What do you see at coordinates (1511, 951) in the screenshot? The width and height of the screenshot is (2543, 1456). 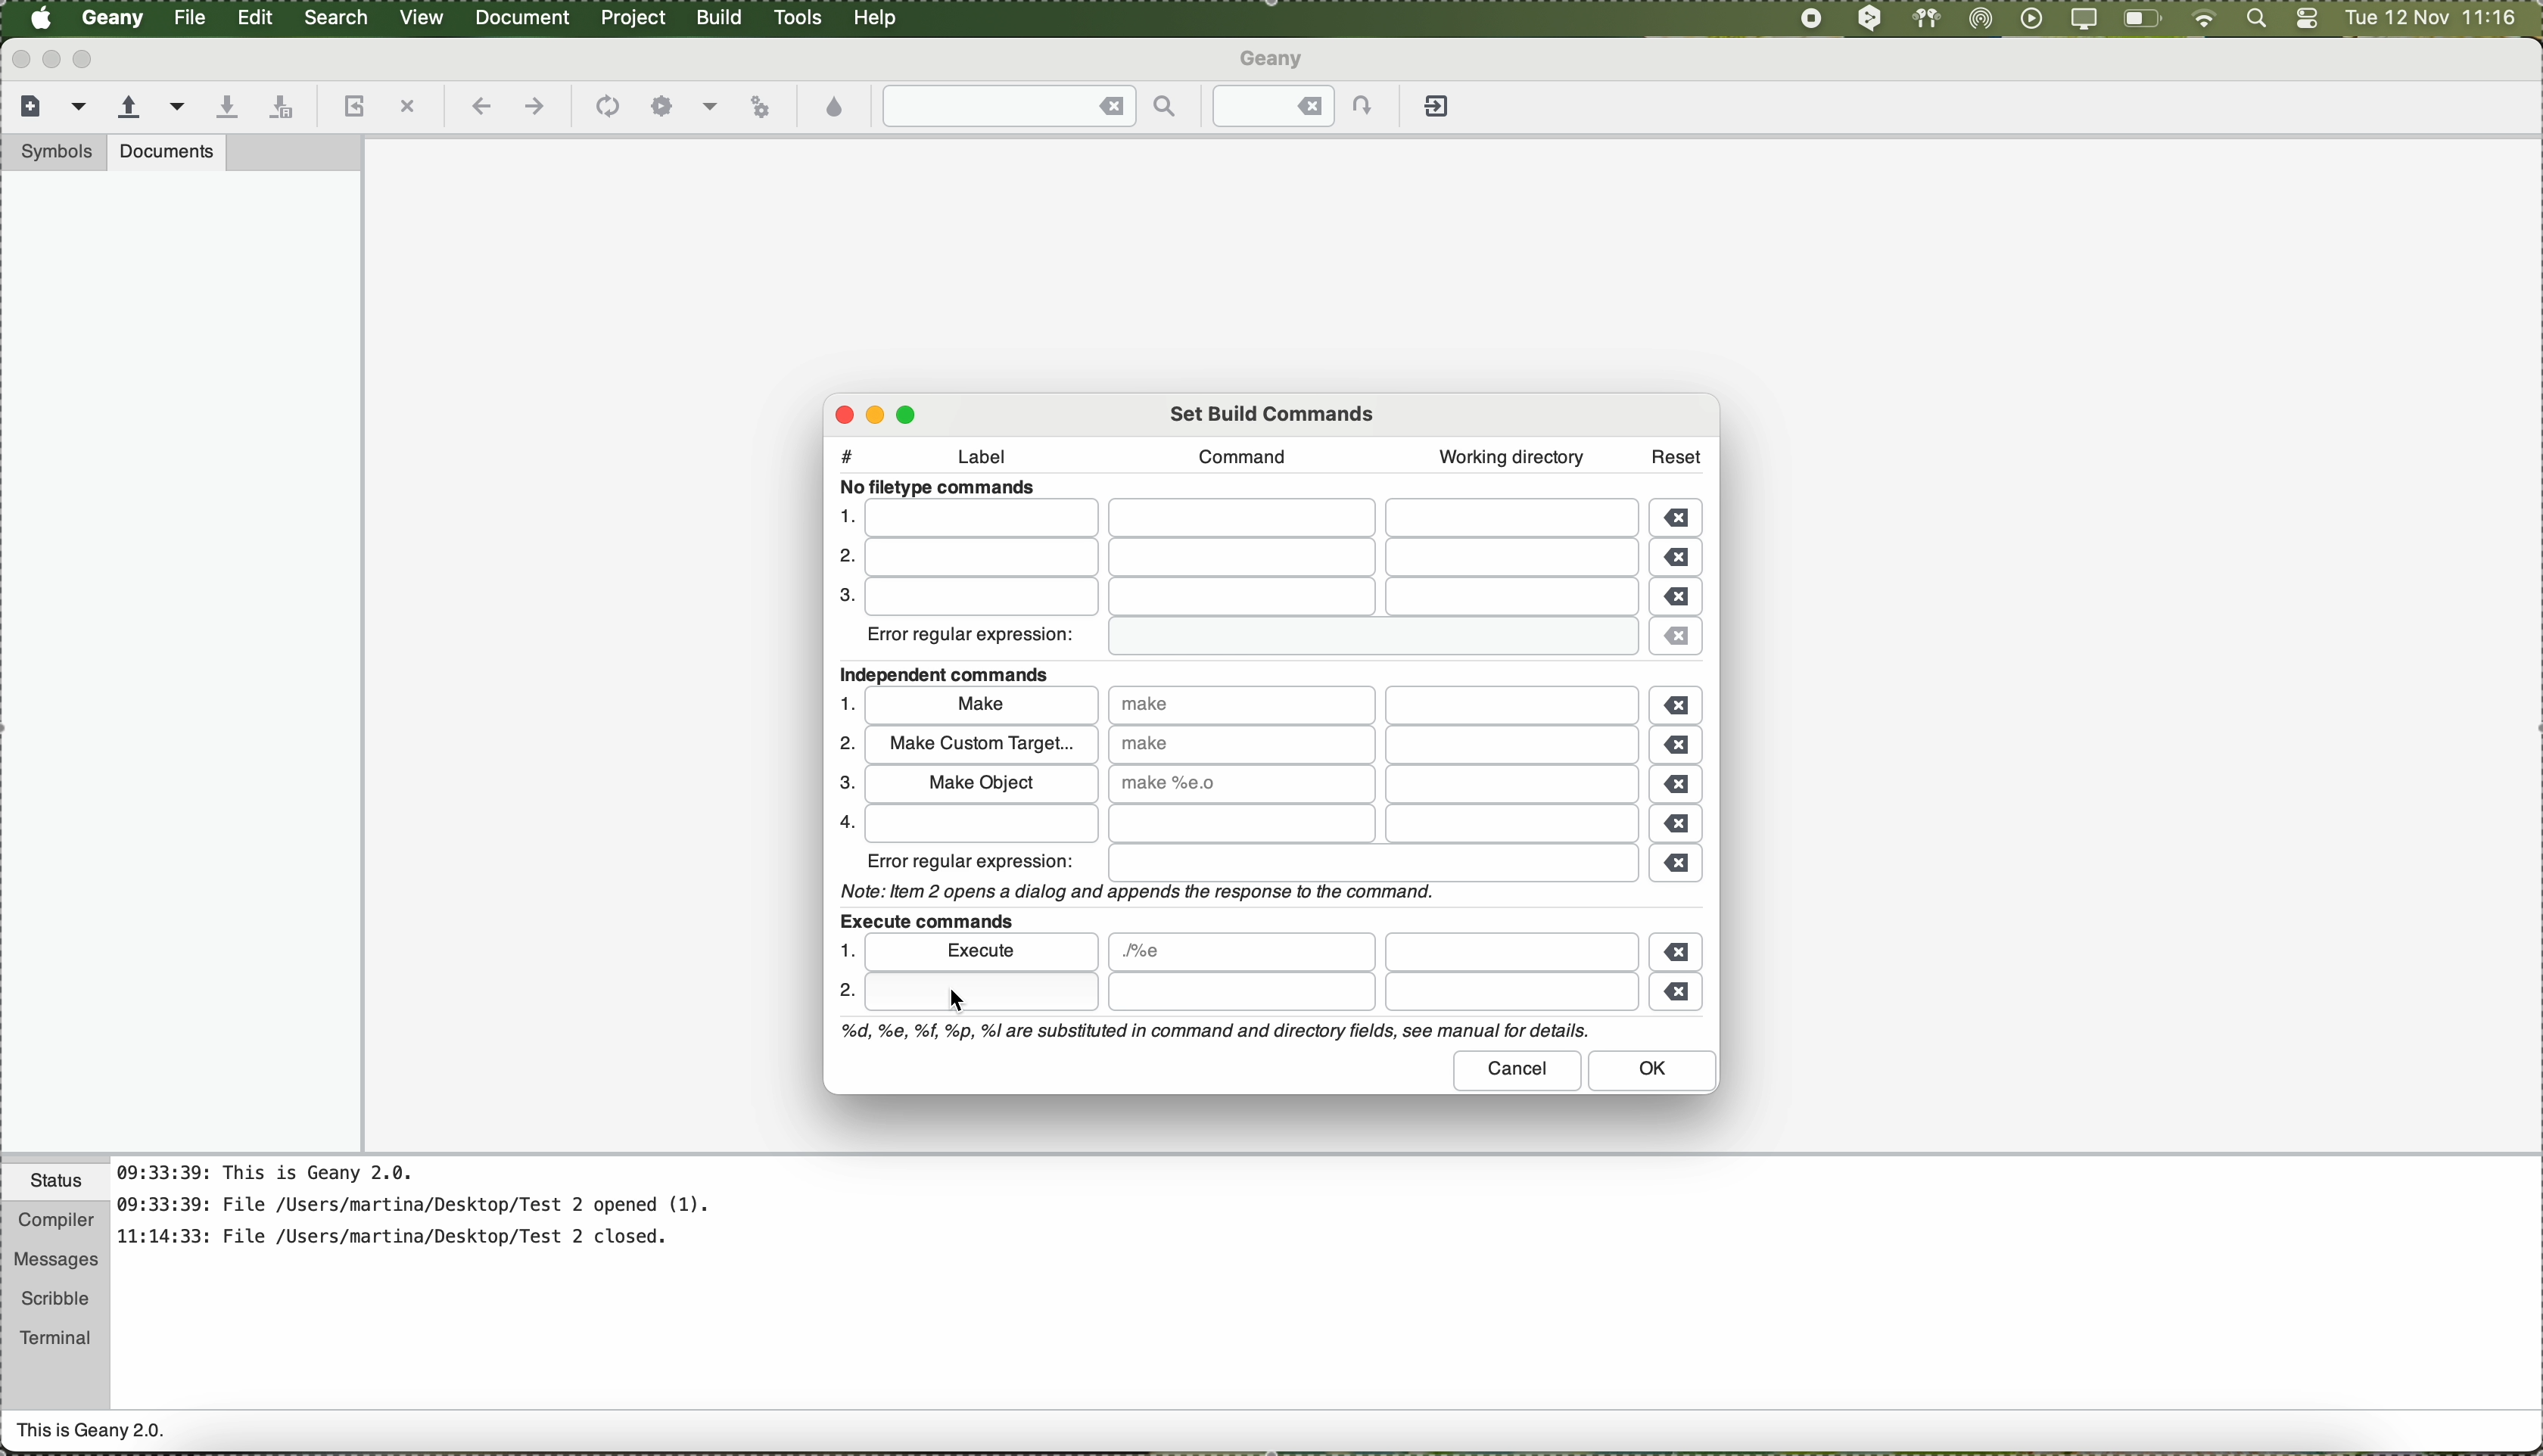 I see `file` at bounding box center [1511, 951].